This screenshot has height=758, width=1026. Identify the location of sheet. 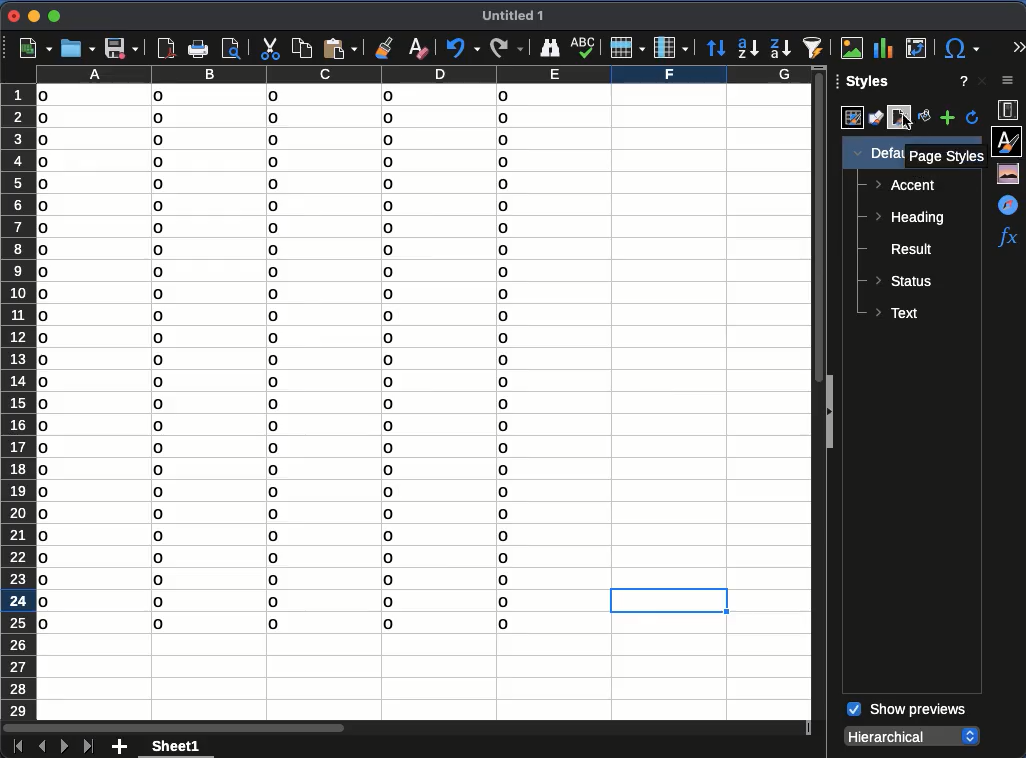
(178, 745).